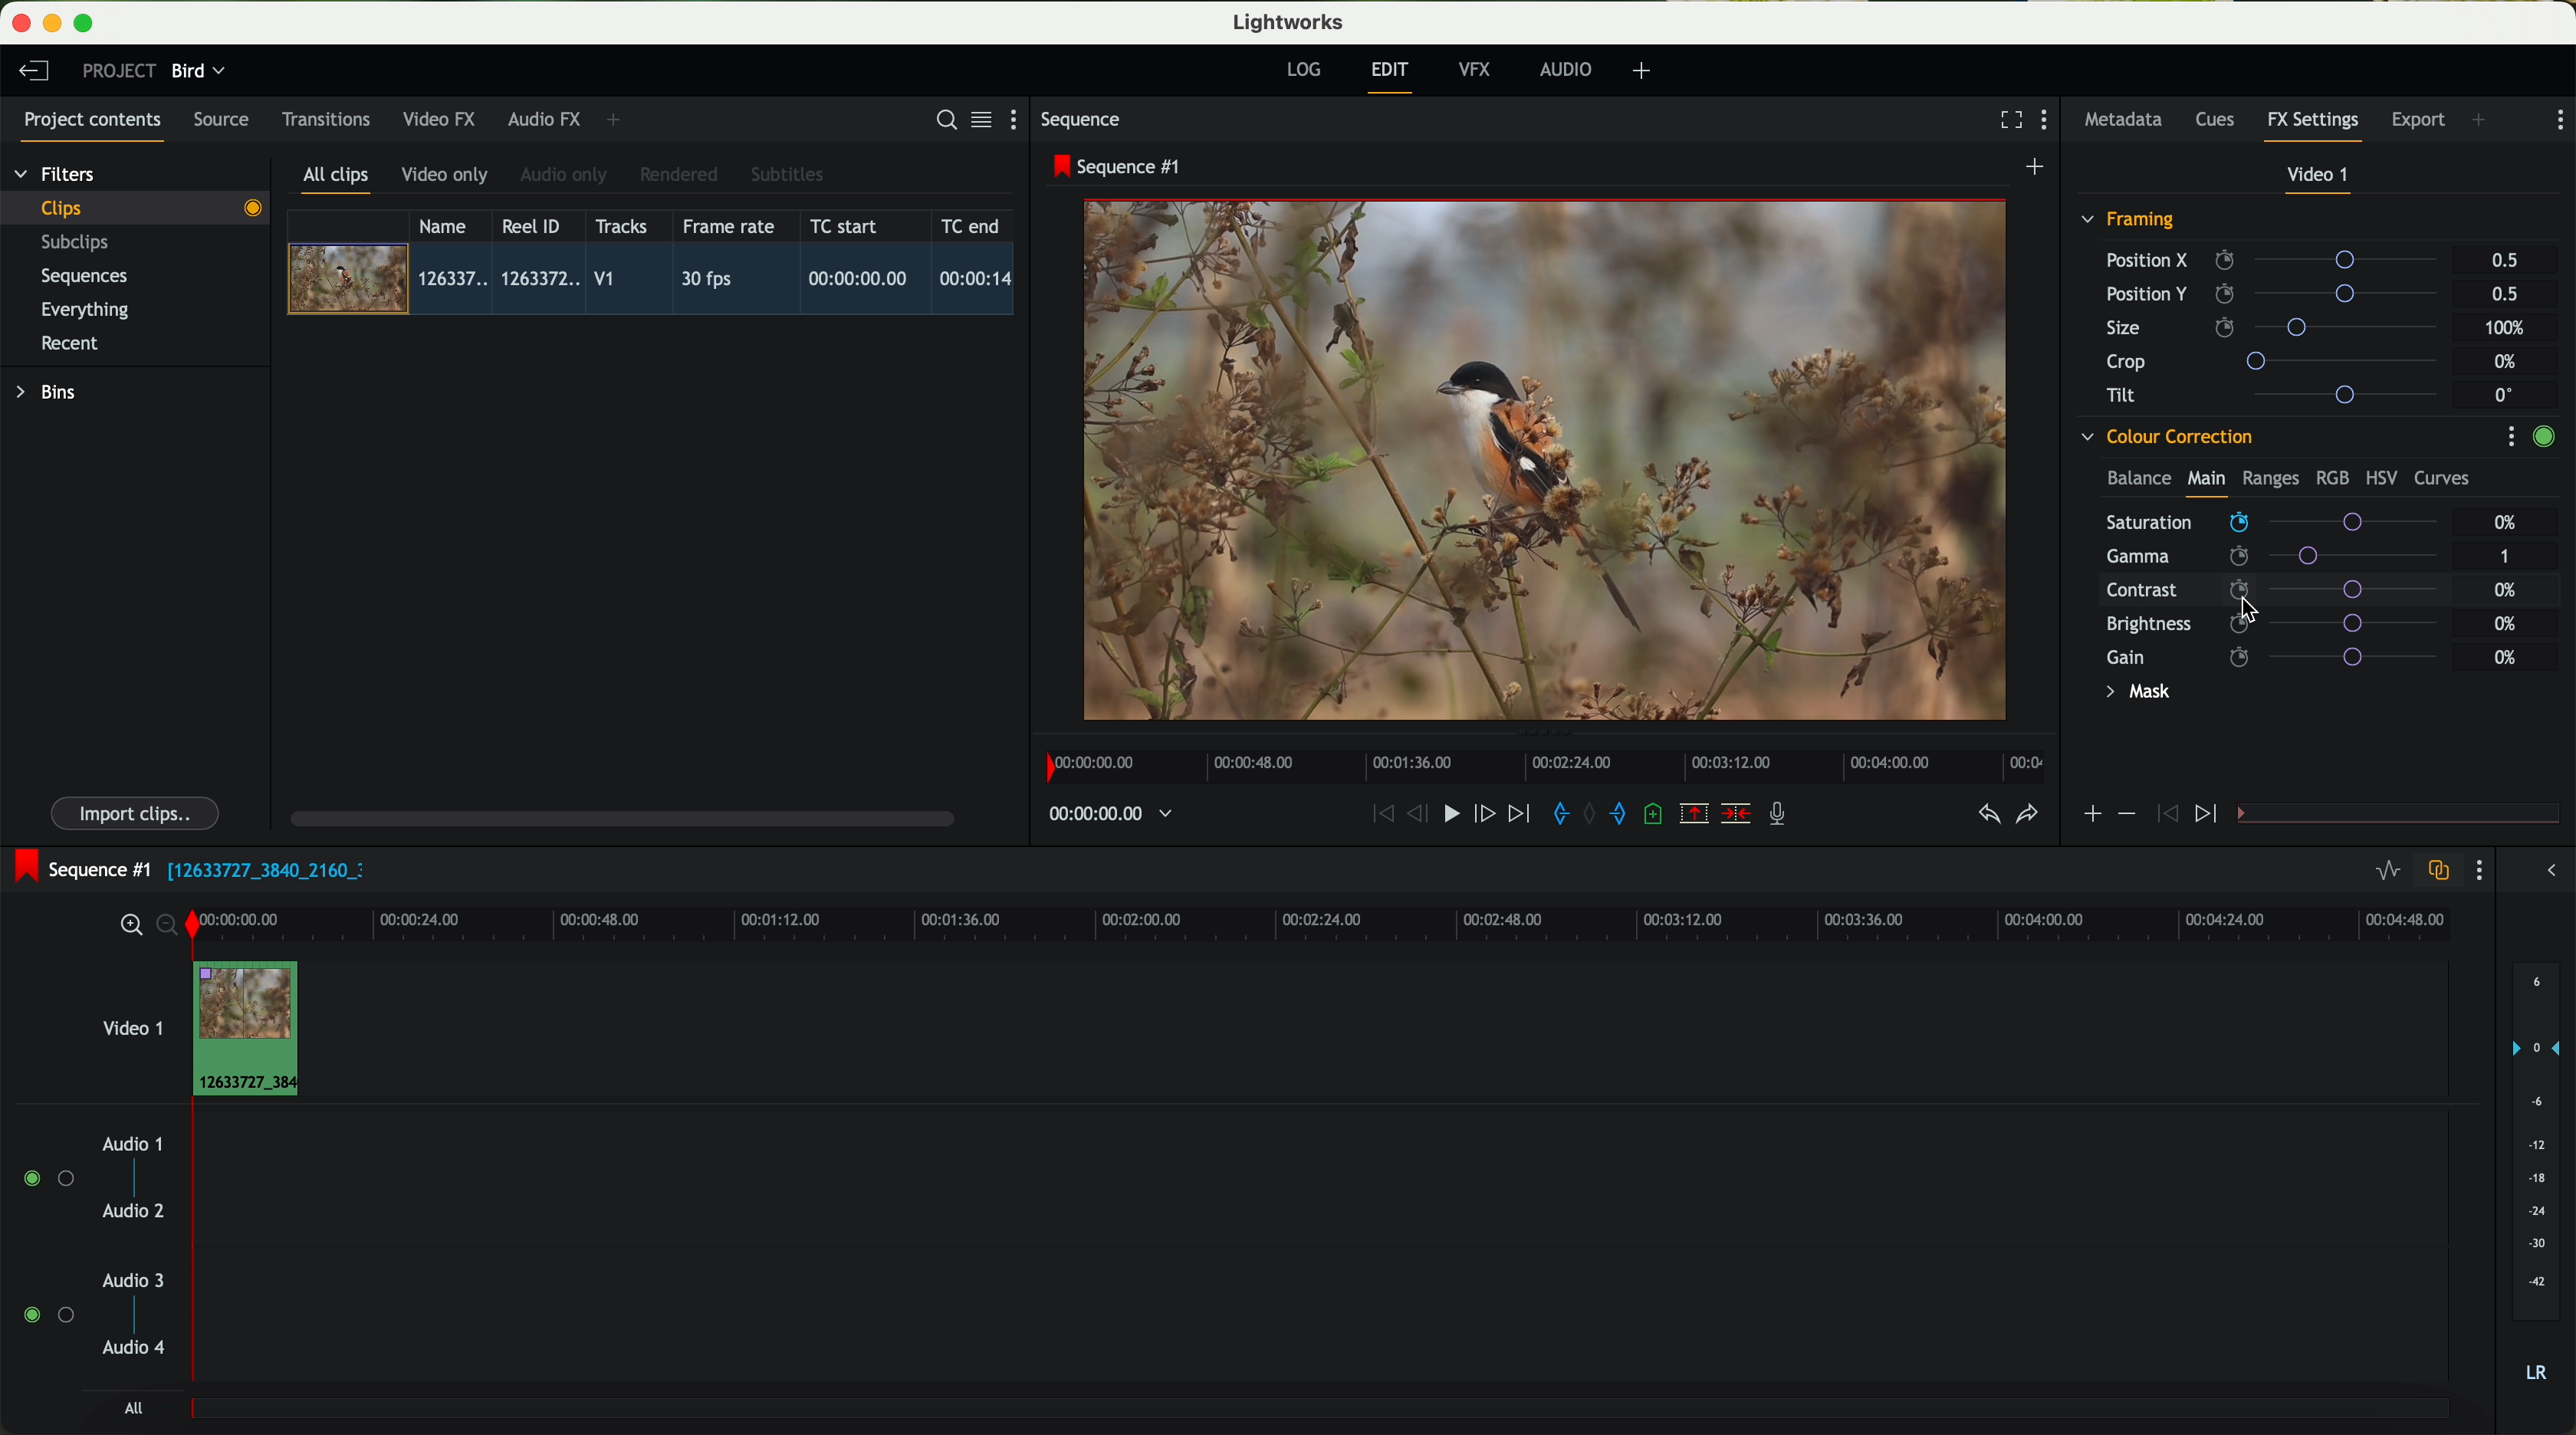  Describe the element at coordinates (133, 1408) in the screenshot. I see `all` at that location.